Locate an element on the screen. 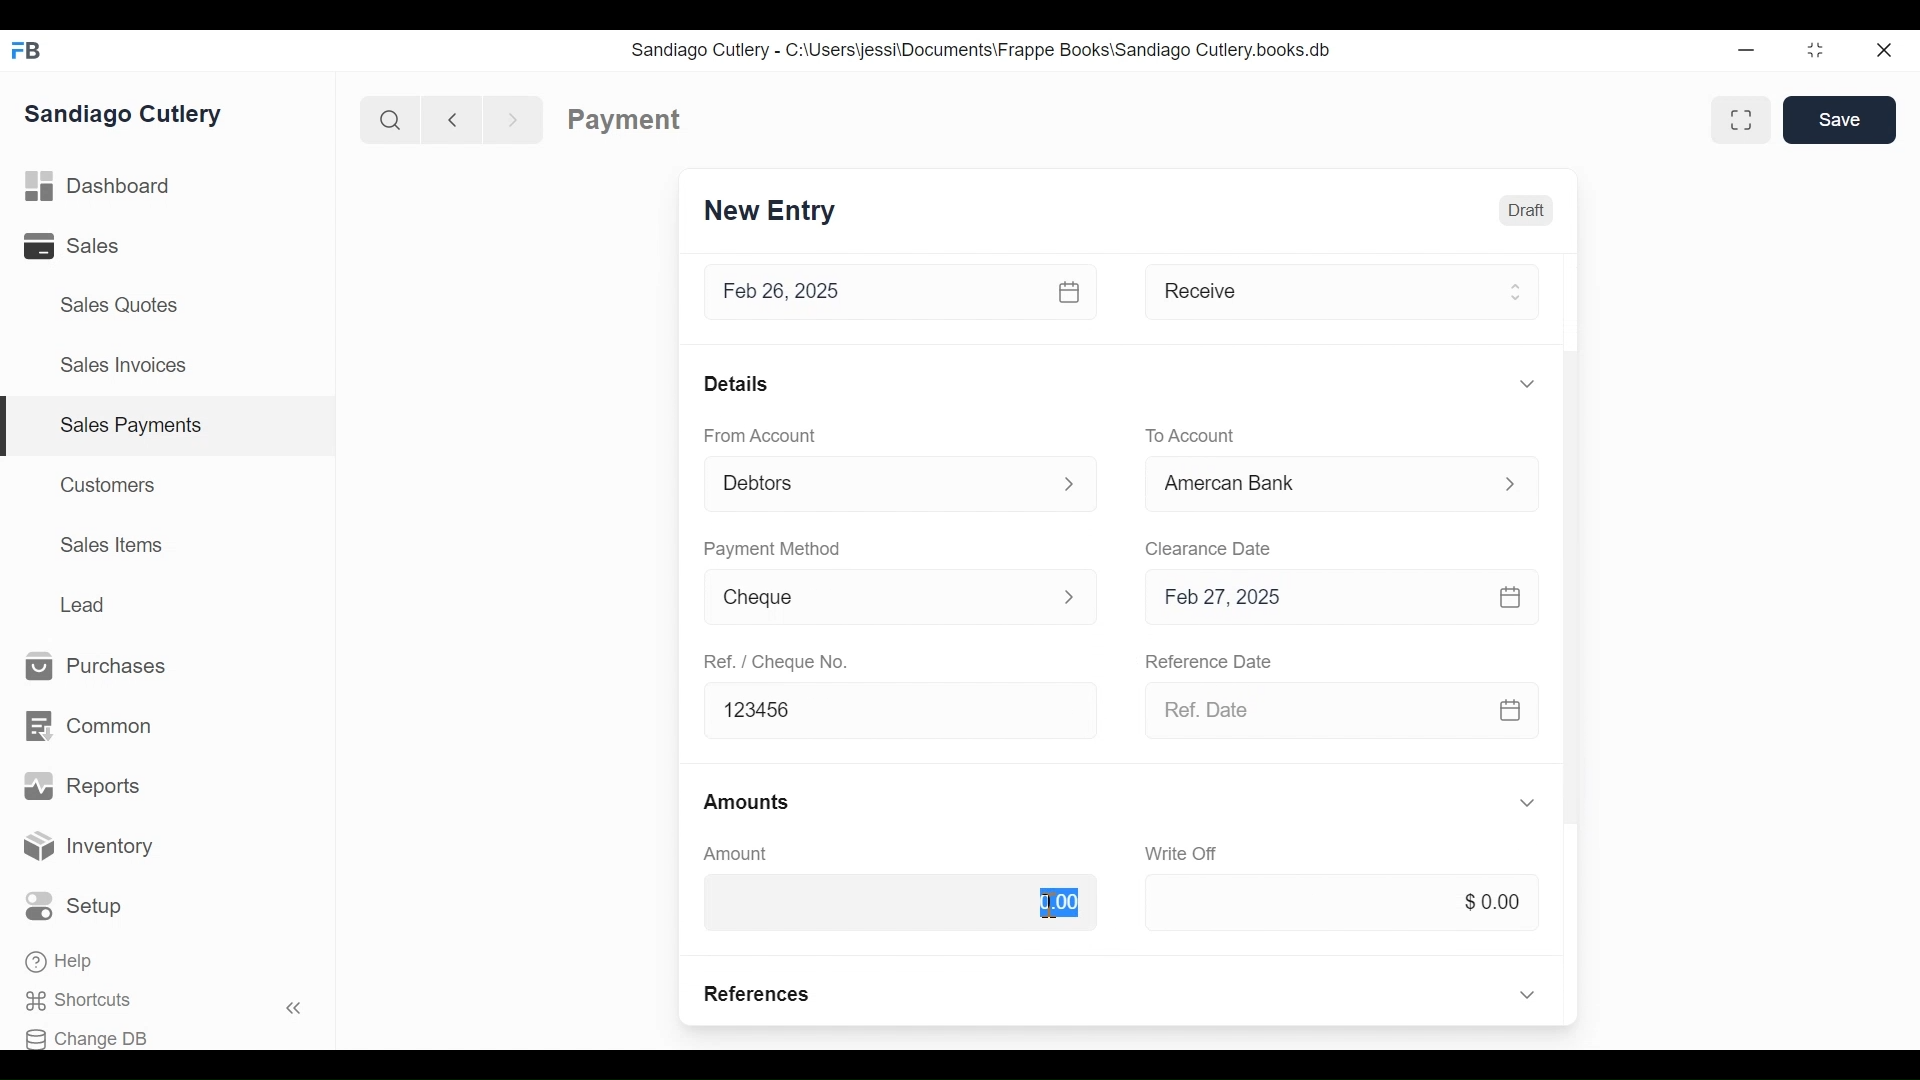 This screenshot has height=1080, width=1920. Expand is located at coordinates (1070, 595).